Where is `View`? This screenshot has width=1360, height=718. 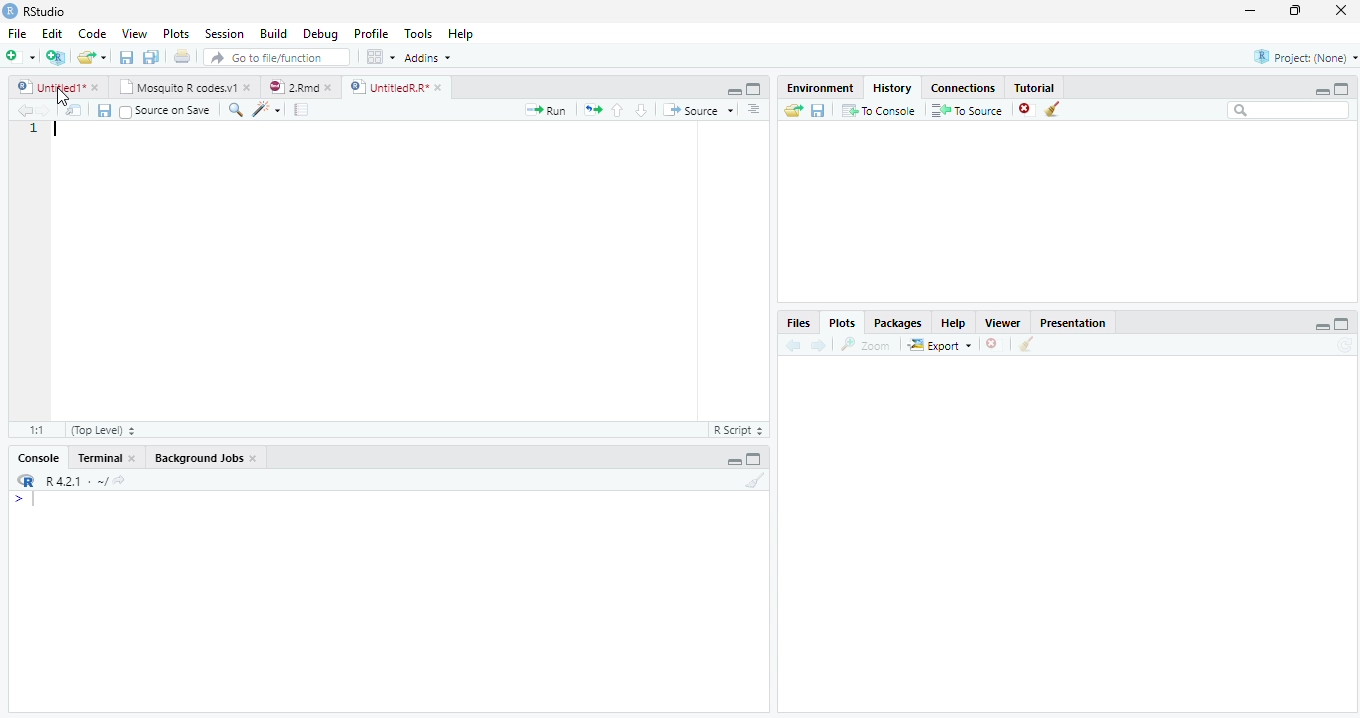
View is located at coordinates (133, 34).